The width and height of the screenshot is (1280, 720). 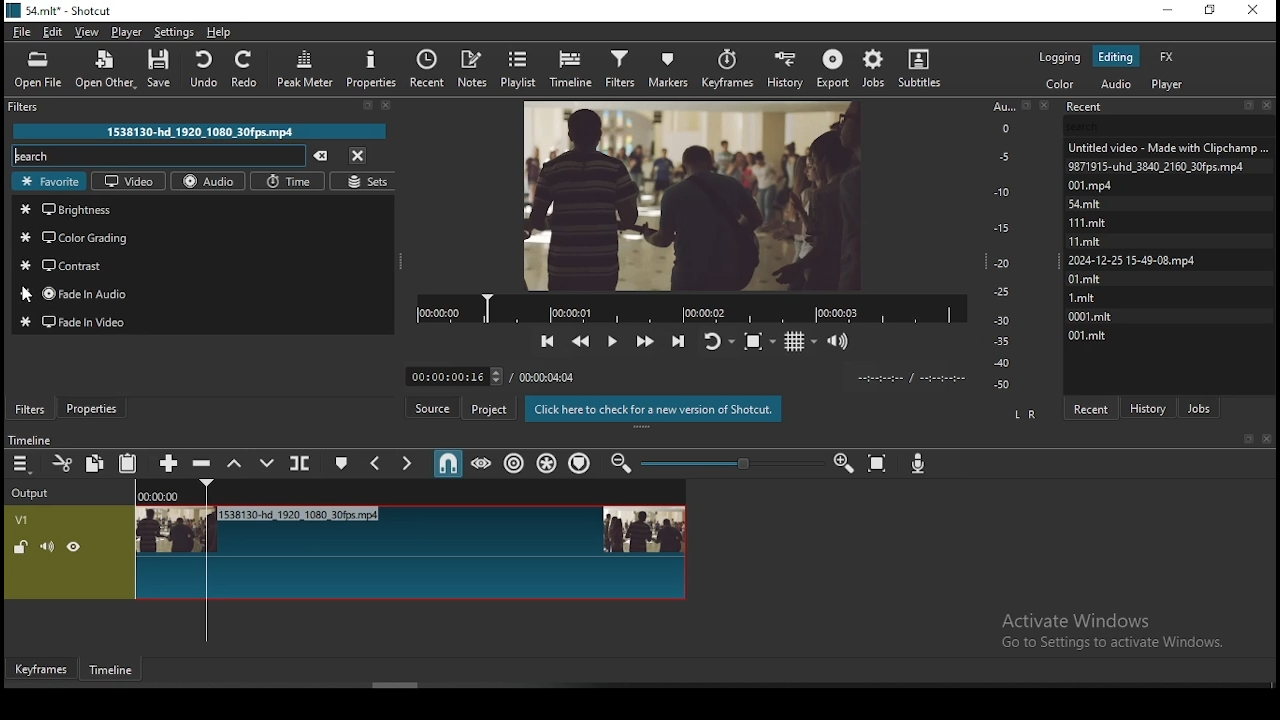 I want to click on L R, so click(x=1027, y=414).